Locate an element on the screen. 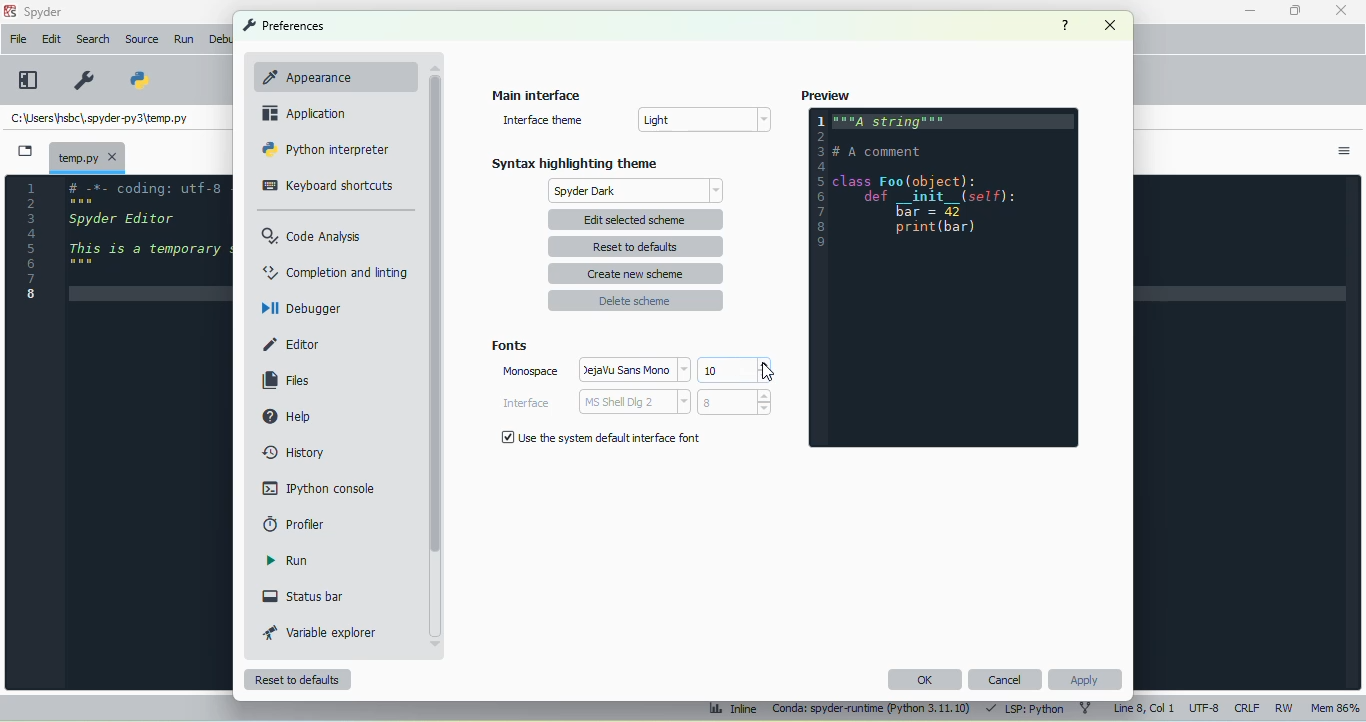  reset to defaults is located at coordinates (635, 247).